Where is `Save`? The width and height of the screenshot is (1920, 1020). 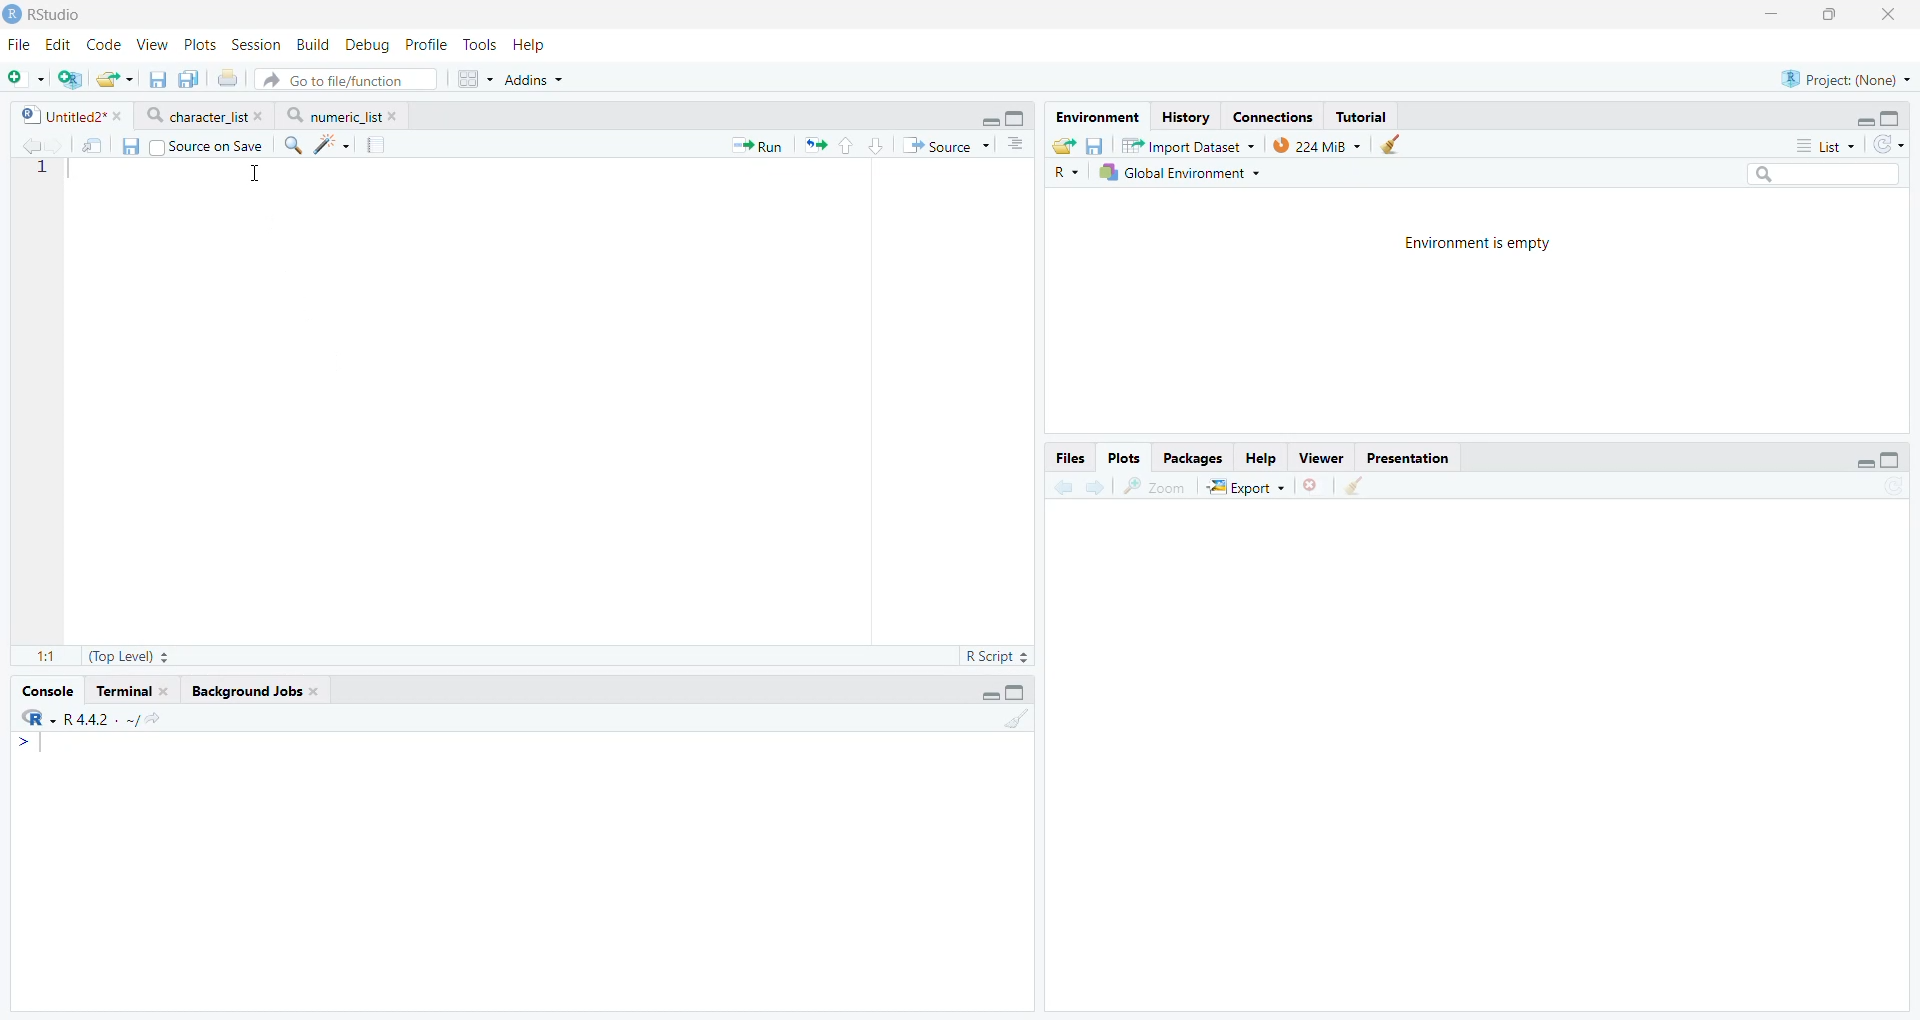
Save is located at coordinates (1096, 144).